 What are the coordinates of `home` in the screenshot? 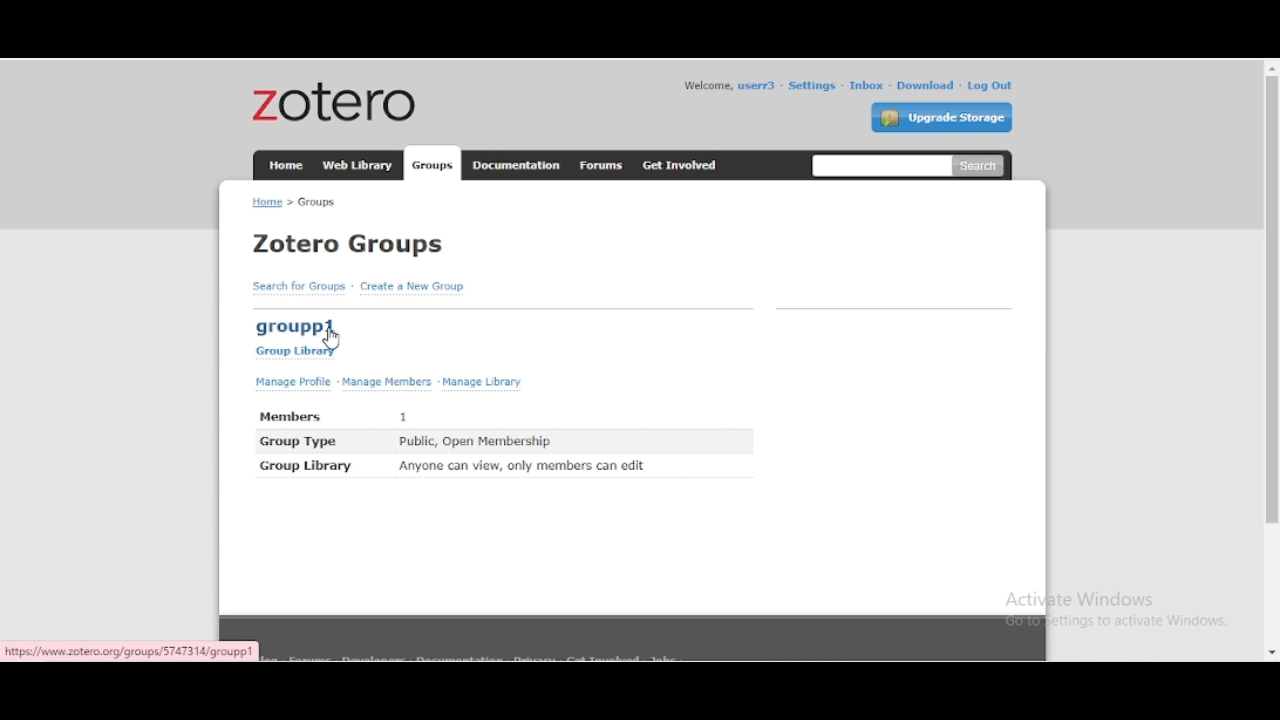 It's located at (286, 165).